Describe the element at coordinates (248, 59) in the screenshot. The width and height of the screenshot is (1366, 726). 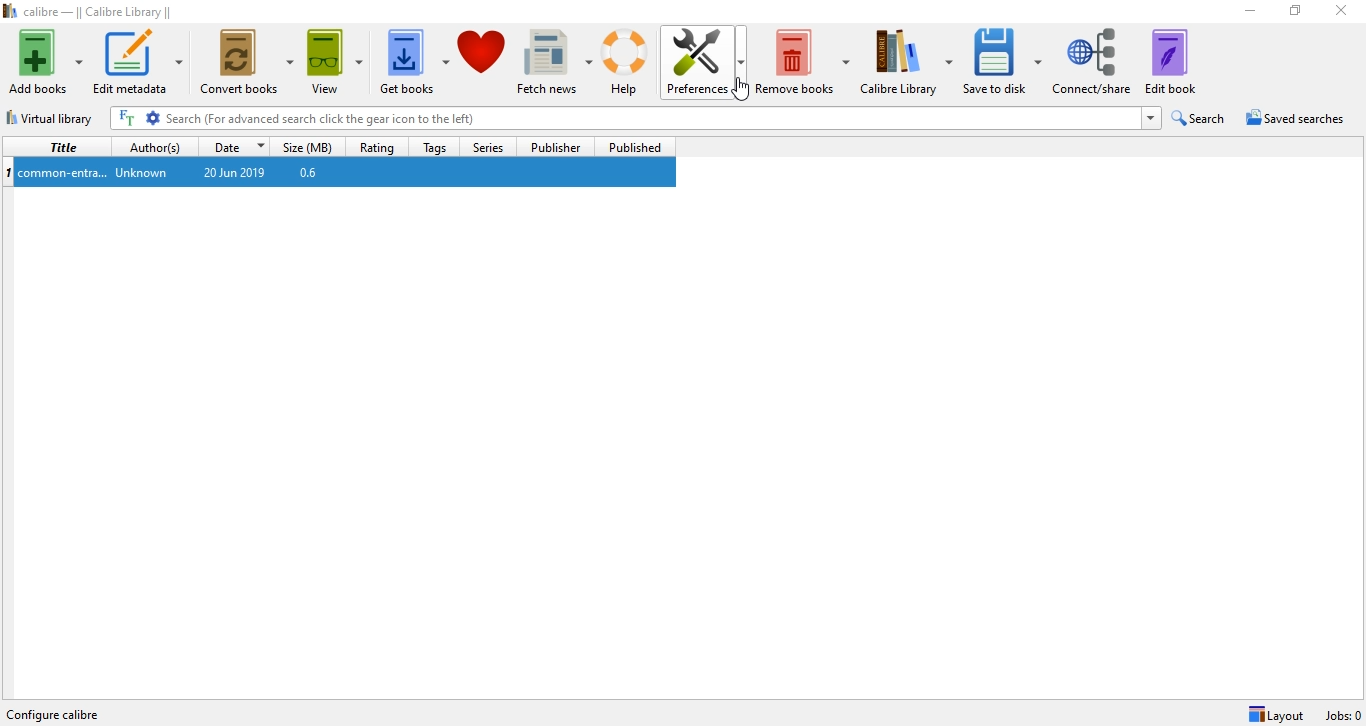
I see `Convert books` at that location.